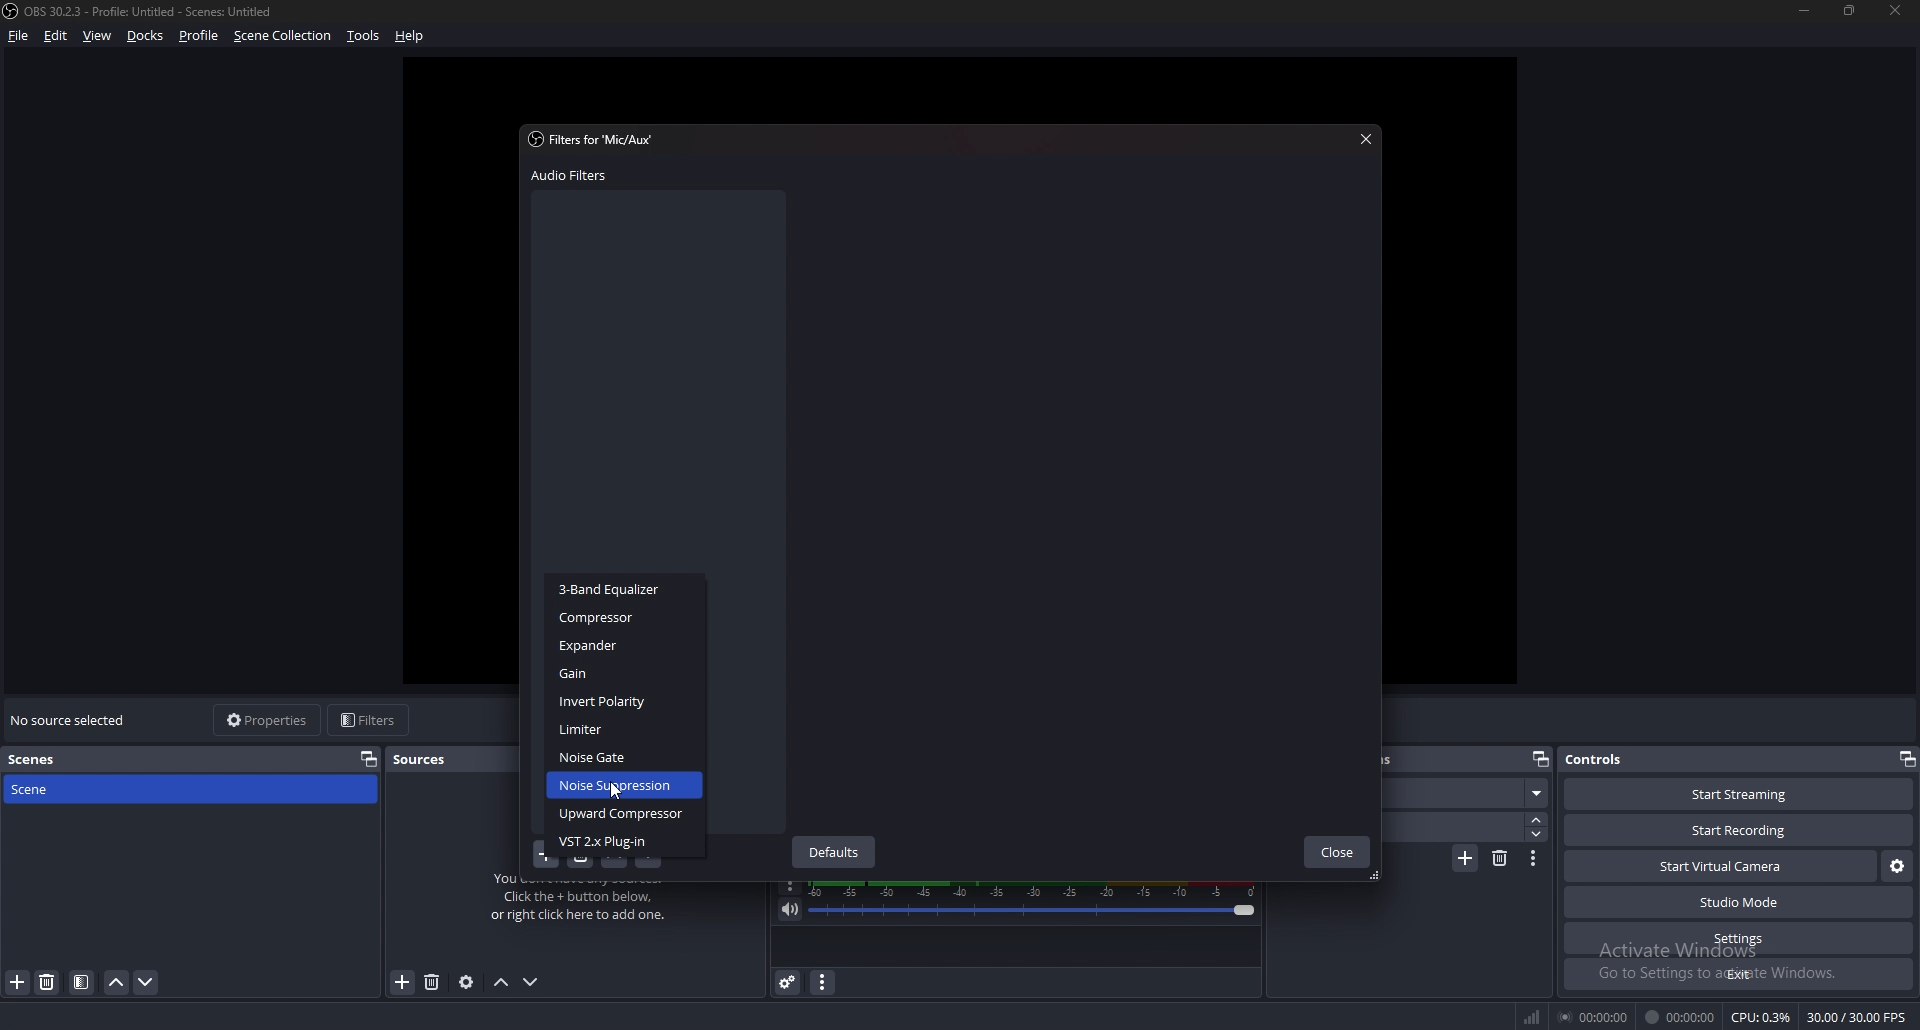  I want to click on profile, so click(199, 37).